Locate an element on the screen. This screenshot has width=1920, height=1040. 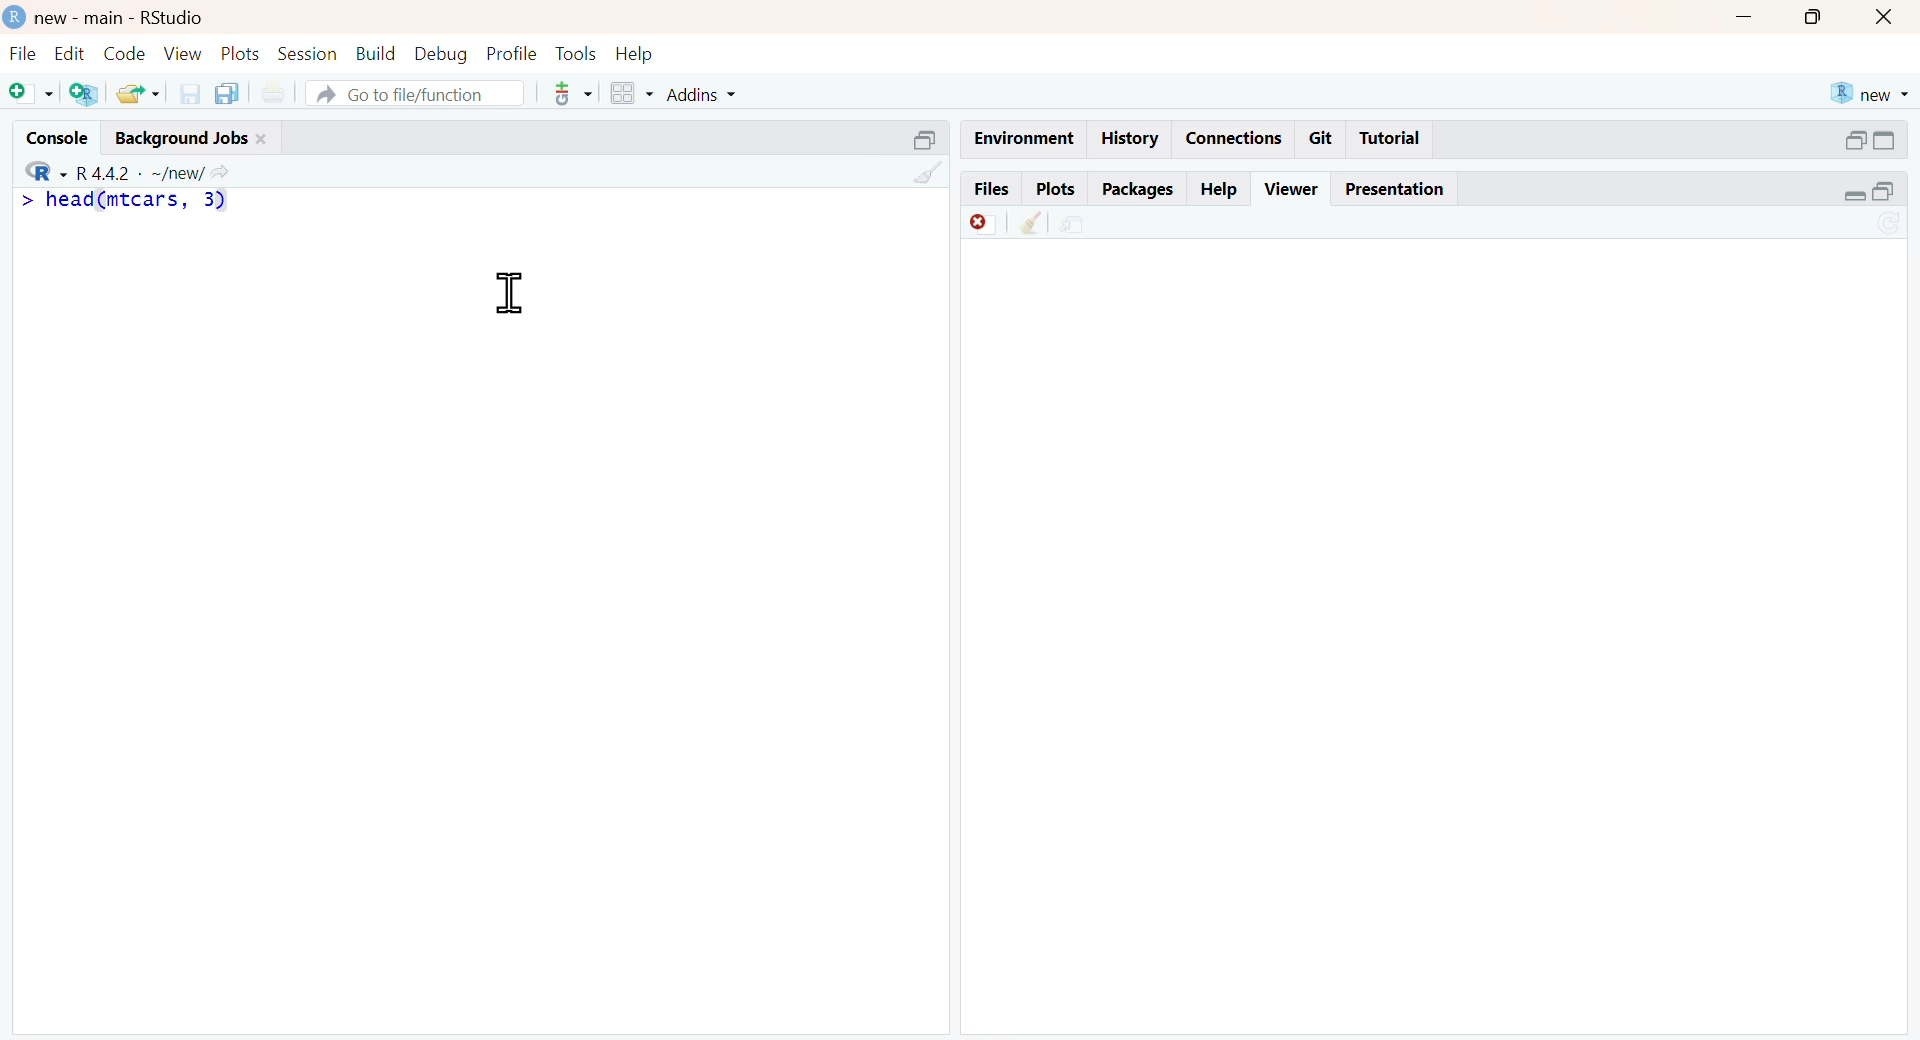
Profile is located at coordinates (508, 51).